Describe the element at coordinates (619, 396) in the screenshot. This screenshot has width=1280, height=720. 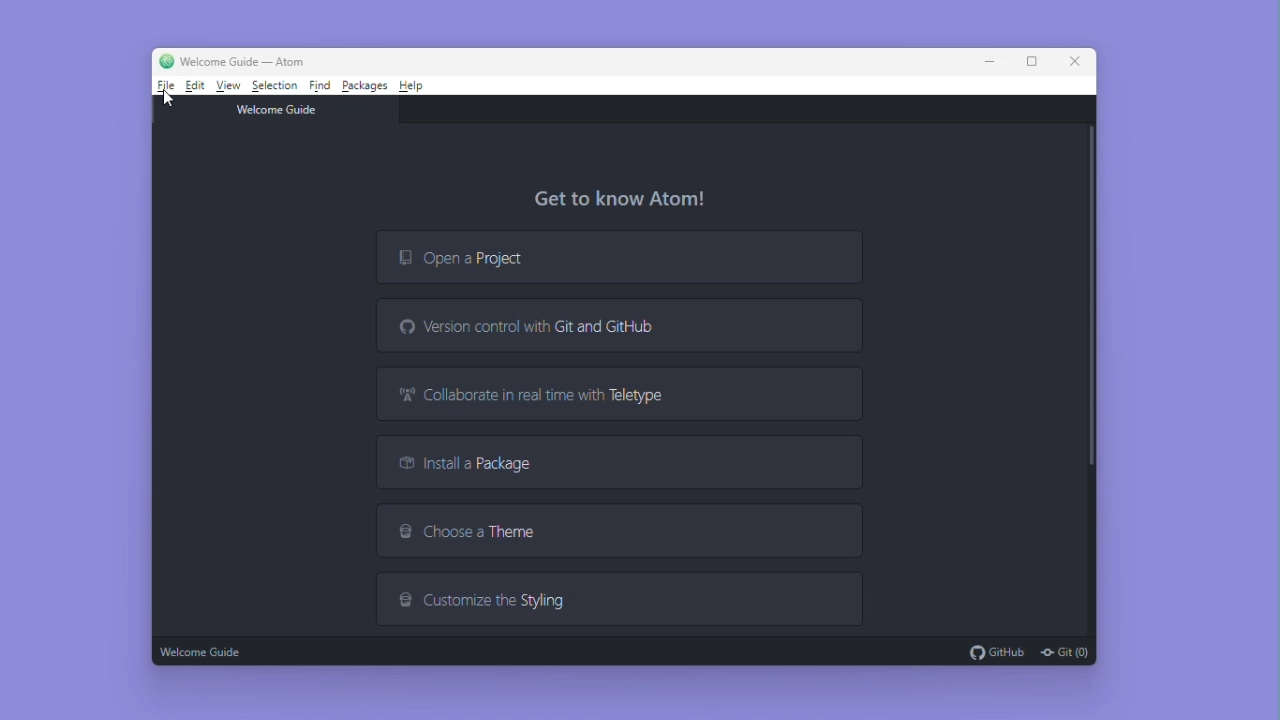
I see `Collaborate in real time with tele type` at that location.